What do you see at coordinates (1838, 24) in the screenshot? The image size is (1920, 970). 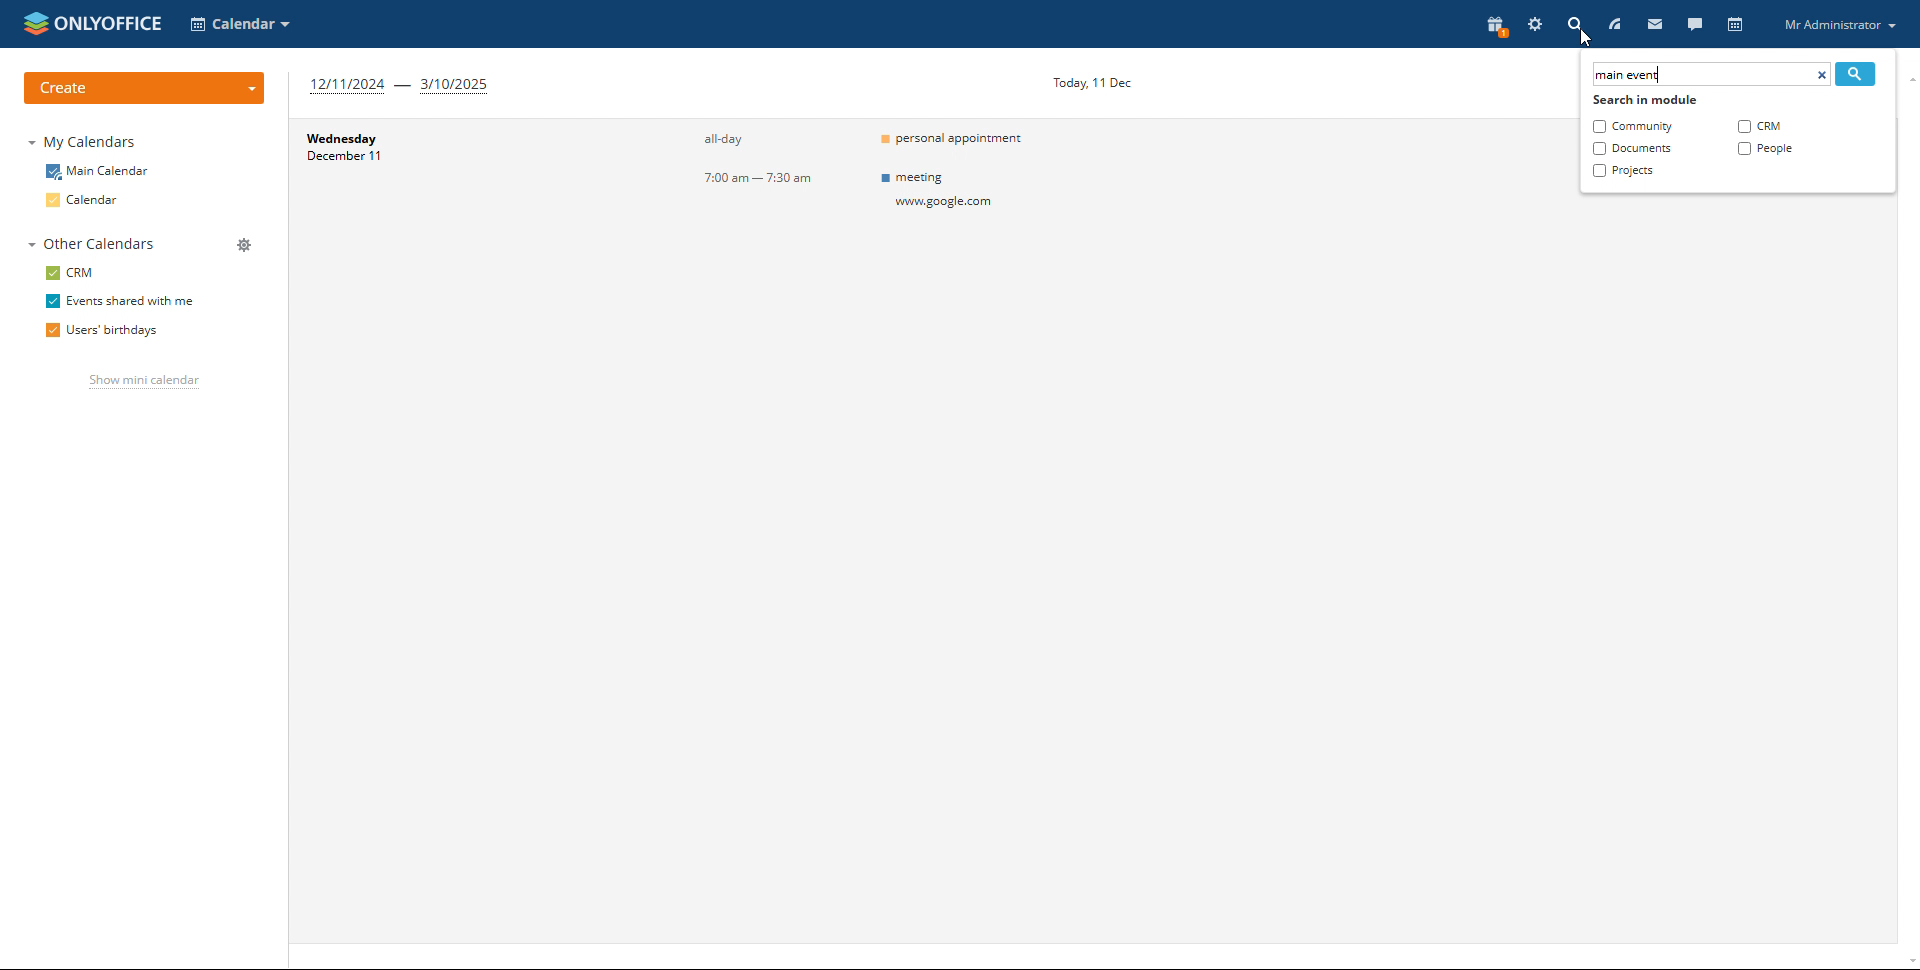 I see `profile` at bounding box center [1838, 24].